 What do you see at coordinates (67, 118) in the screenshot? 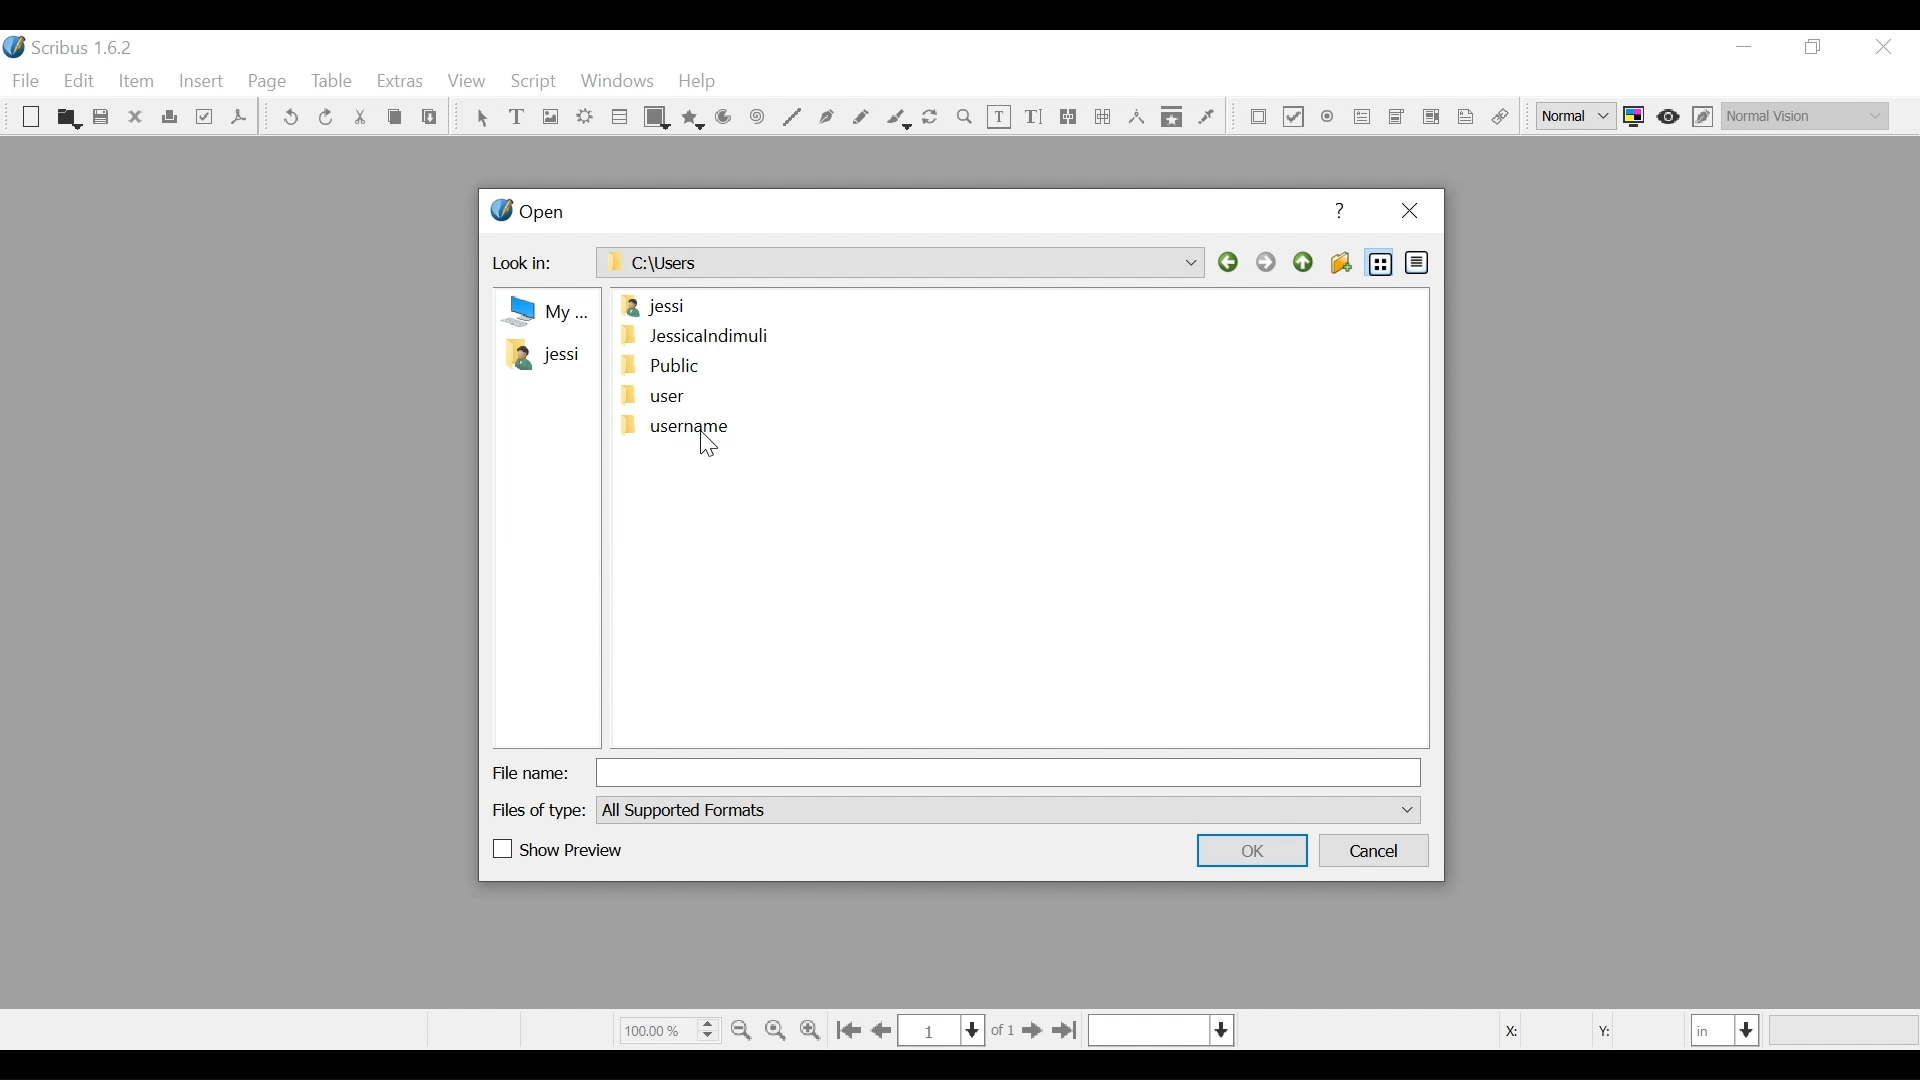
I see `Open` at bounding box center [67, 118].